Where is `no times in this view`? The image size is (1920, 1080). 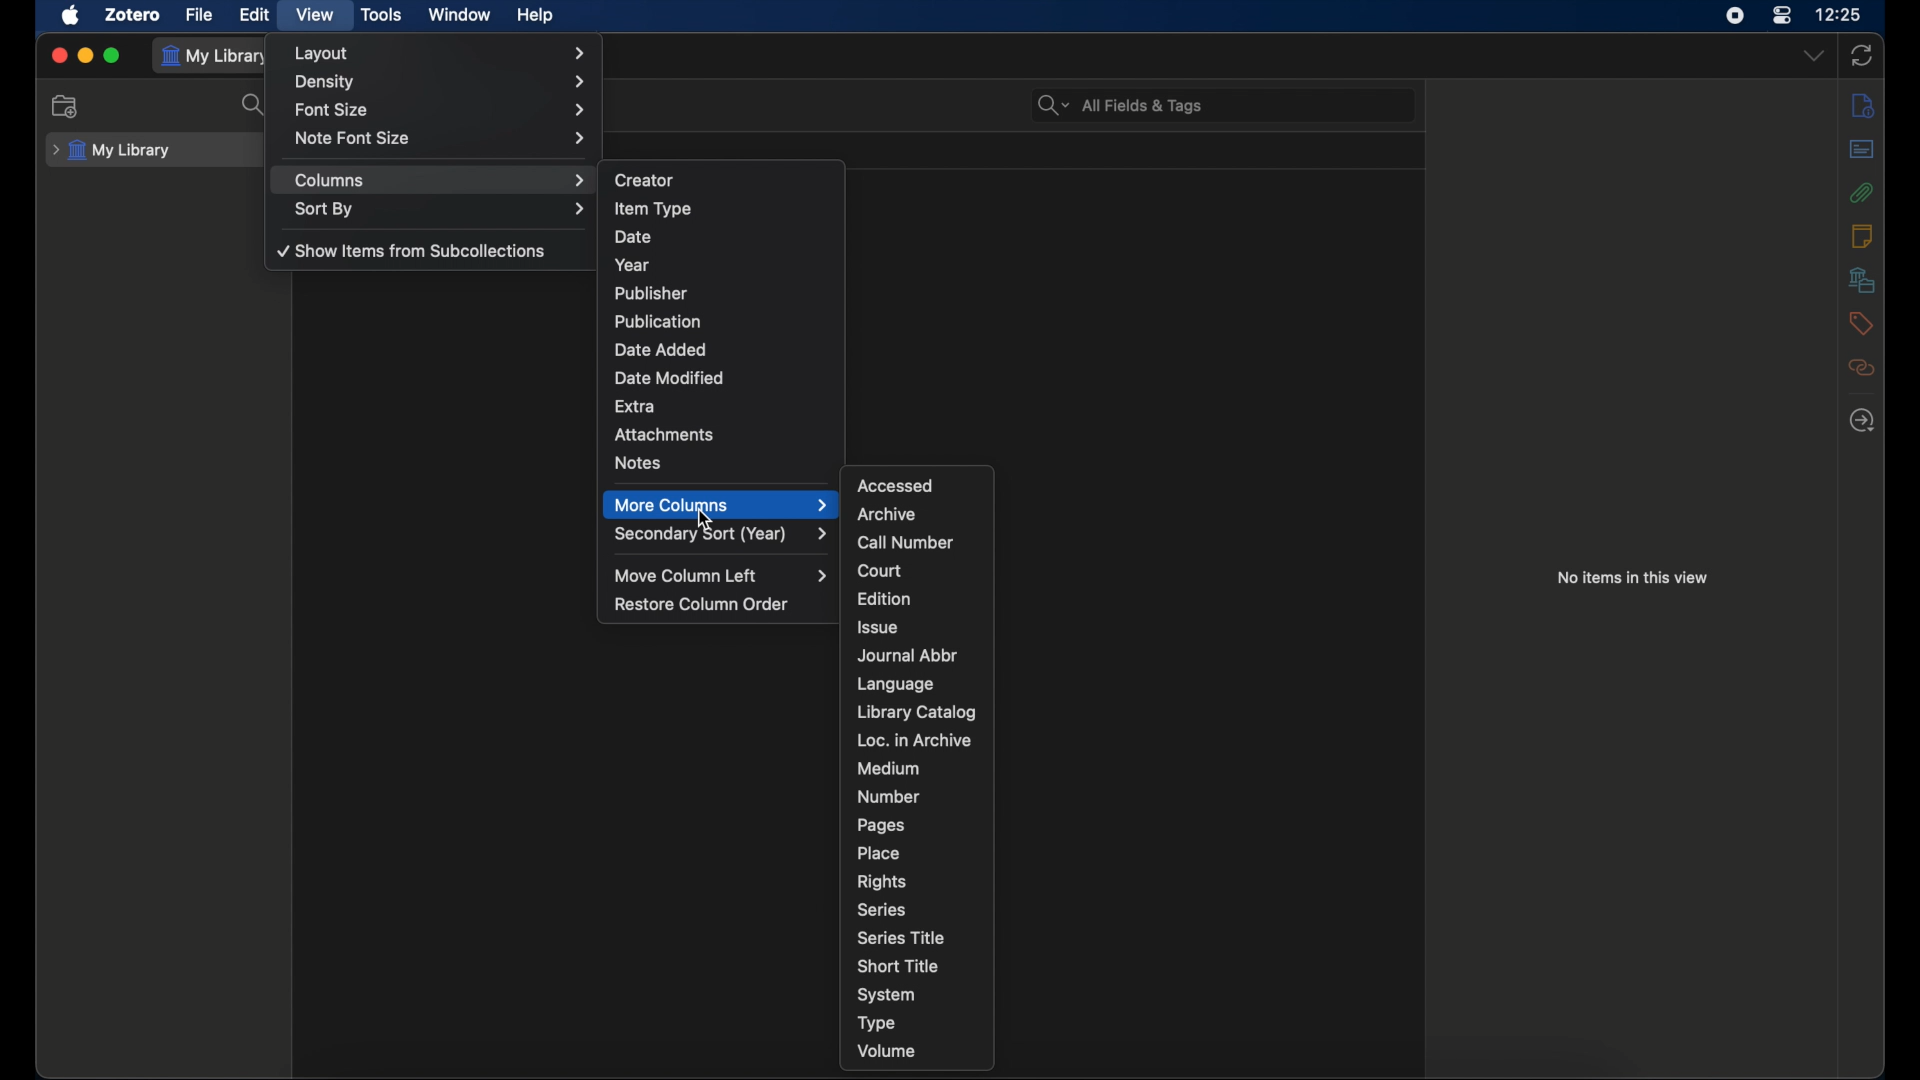
no times in this view is located at coordinates (1633, 578).